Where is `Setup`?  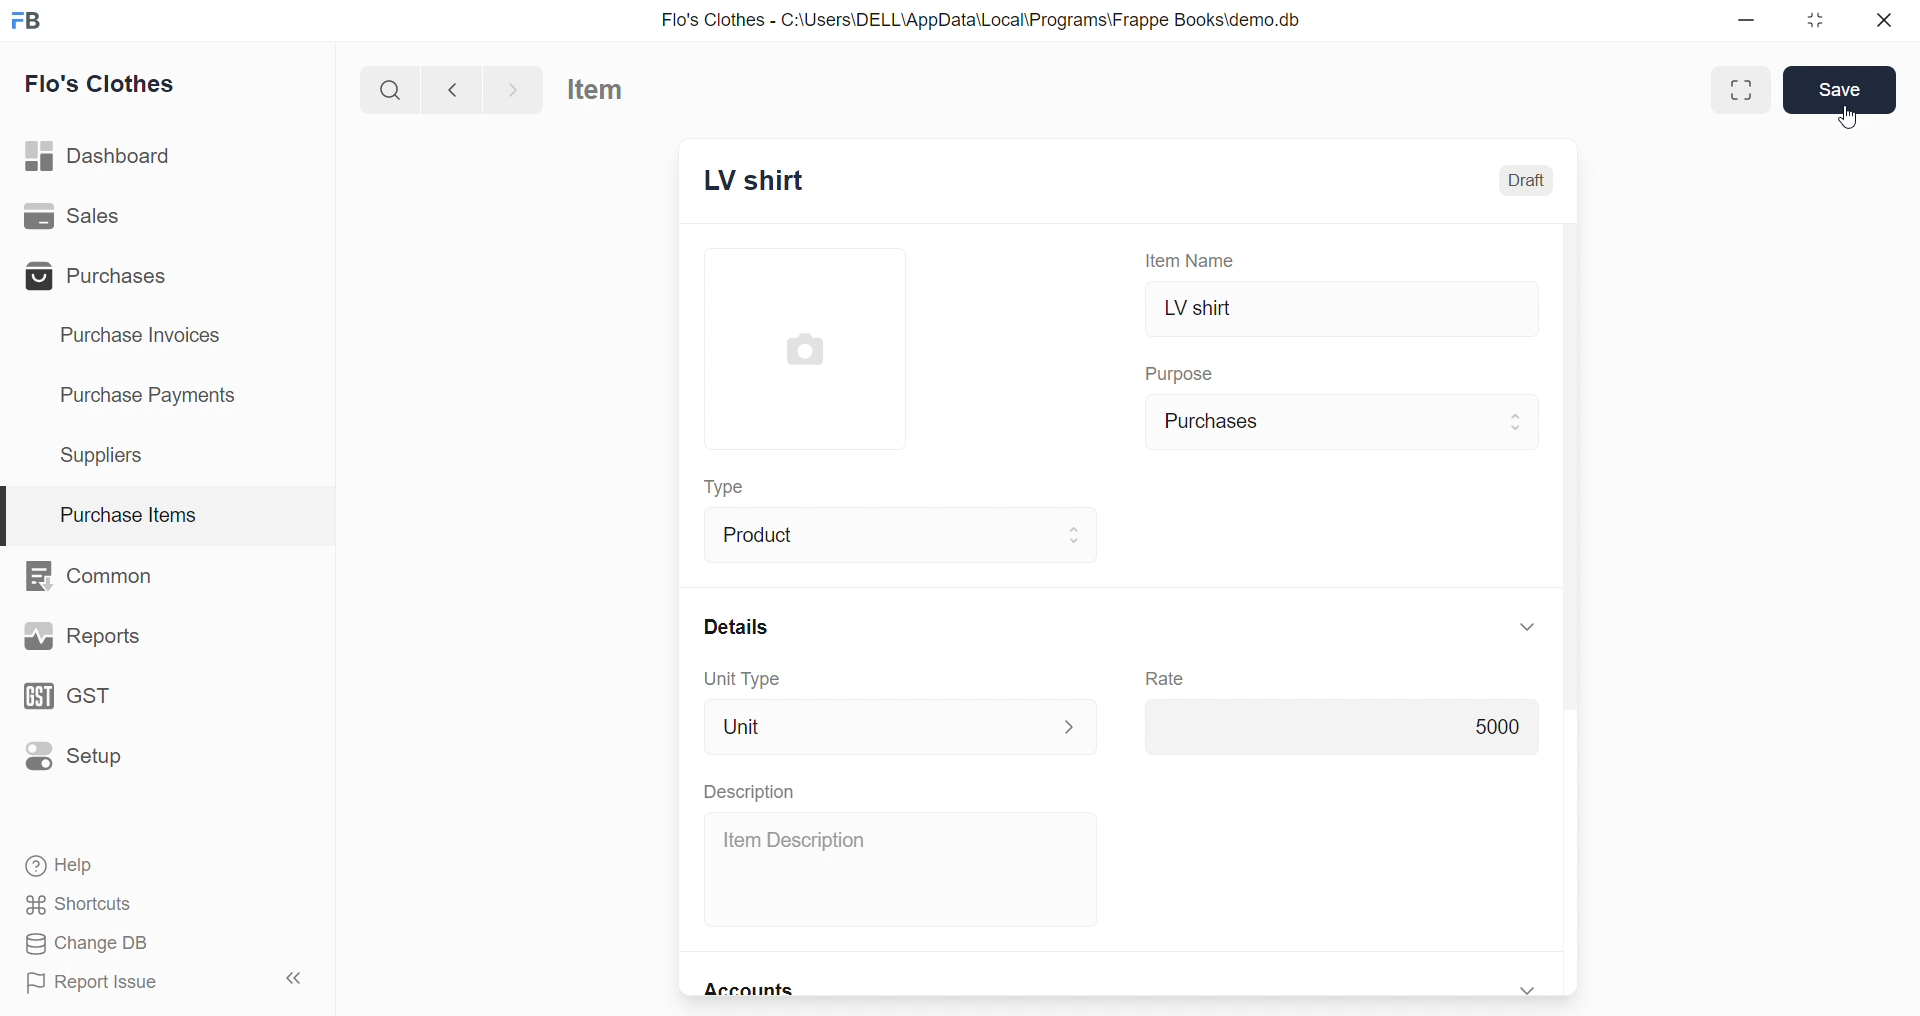
Setup is located at coordinates (88, 759).